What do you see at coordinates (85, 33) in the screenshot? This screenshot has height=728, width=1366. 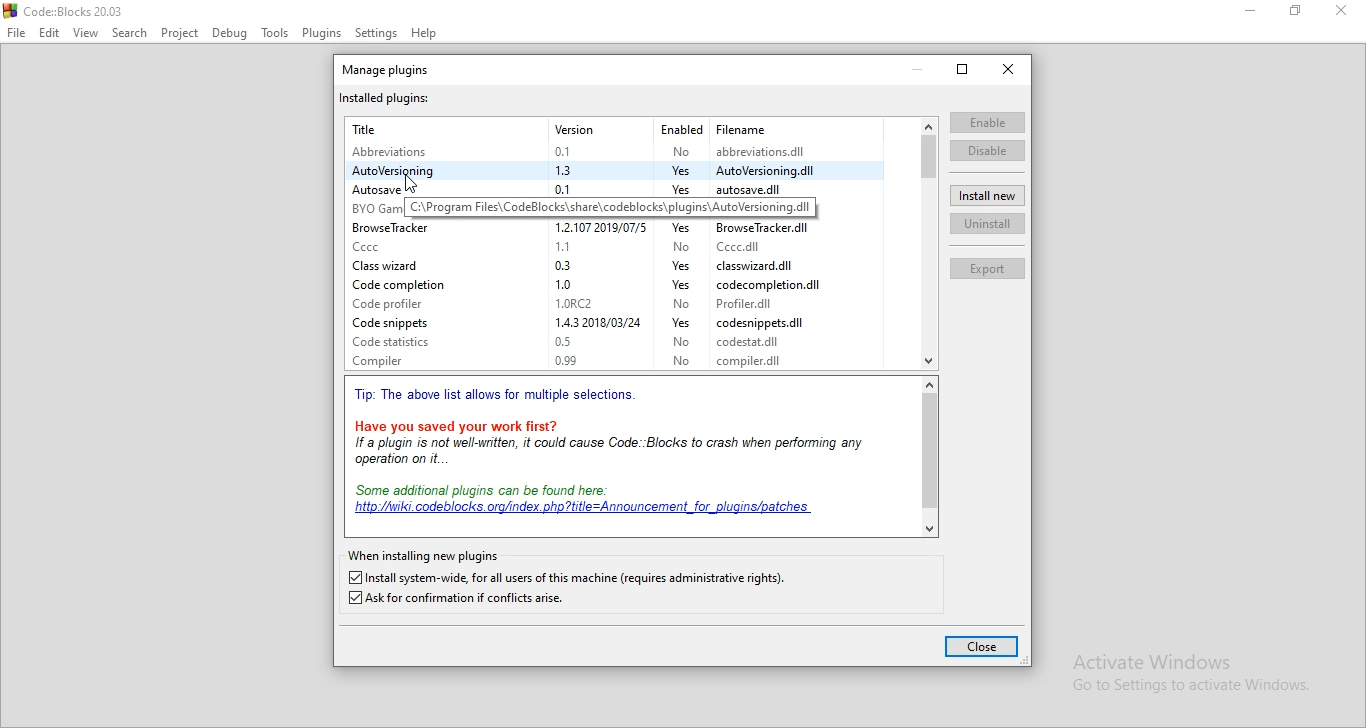 I see `View` at bounding box center [85, 33].